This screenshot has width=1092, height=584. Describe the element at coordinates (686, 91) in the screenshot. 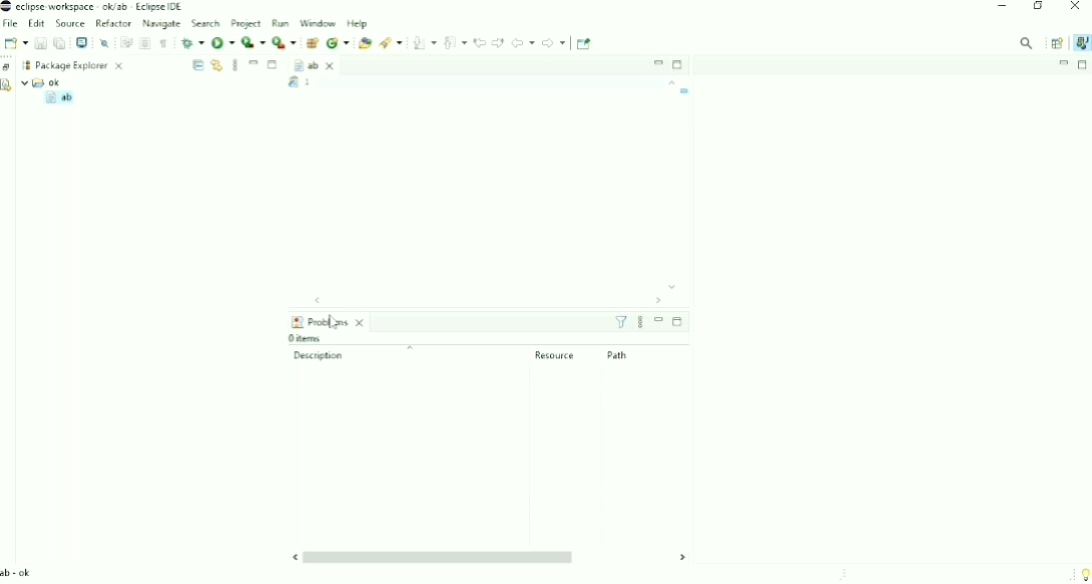

I see `Task name` at that location.